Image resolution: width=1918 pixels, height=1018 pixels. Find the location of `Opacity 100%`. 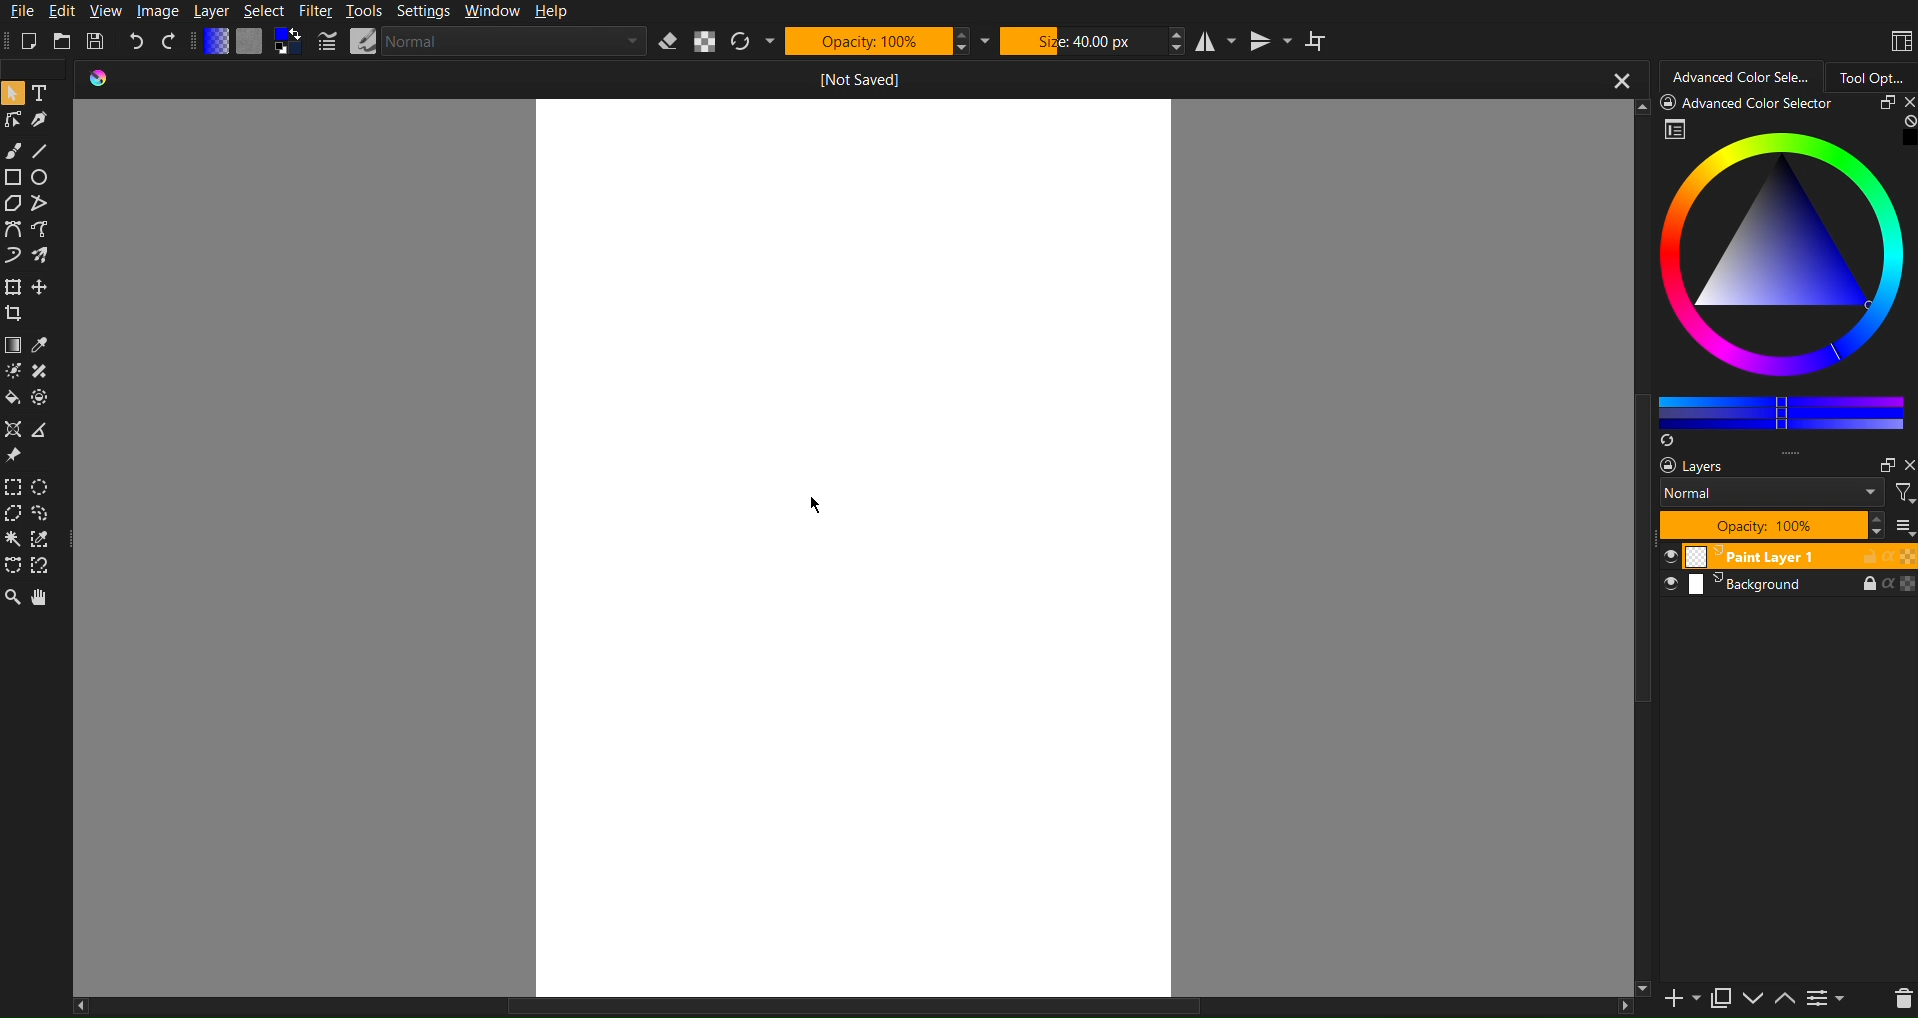

Opacity 100% is located at coordinates (887, 41).